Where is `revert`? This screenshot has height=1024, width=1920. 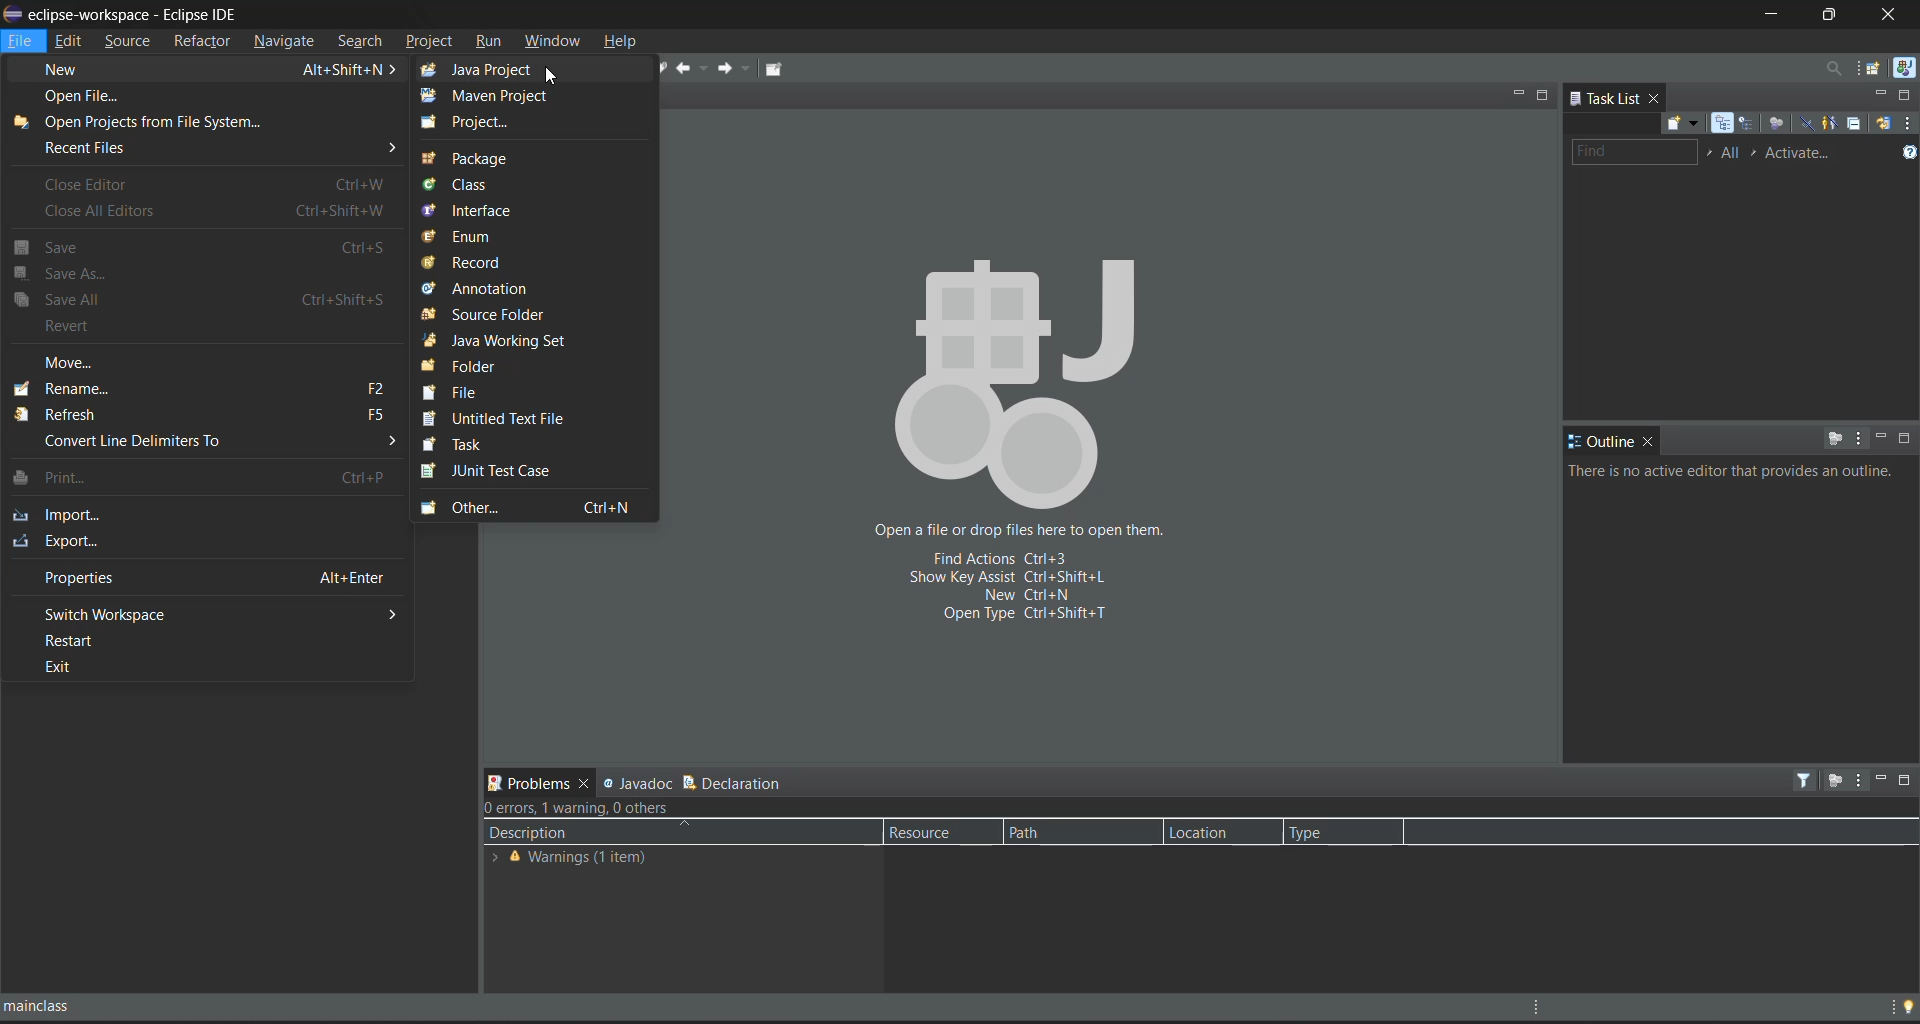
revert is located at coordinates (106, 328).